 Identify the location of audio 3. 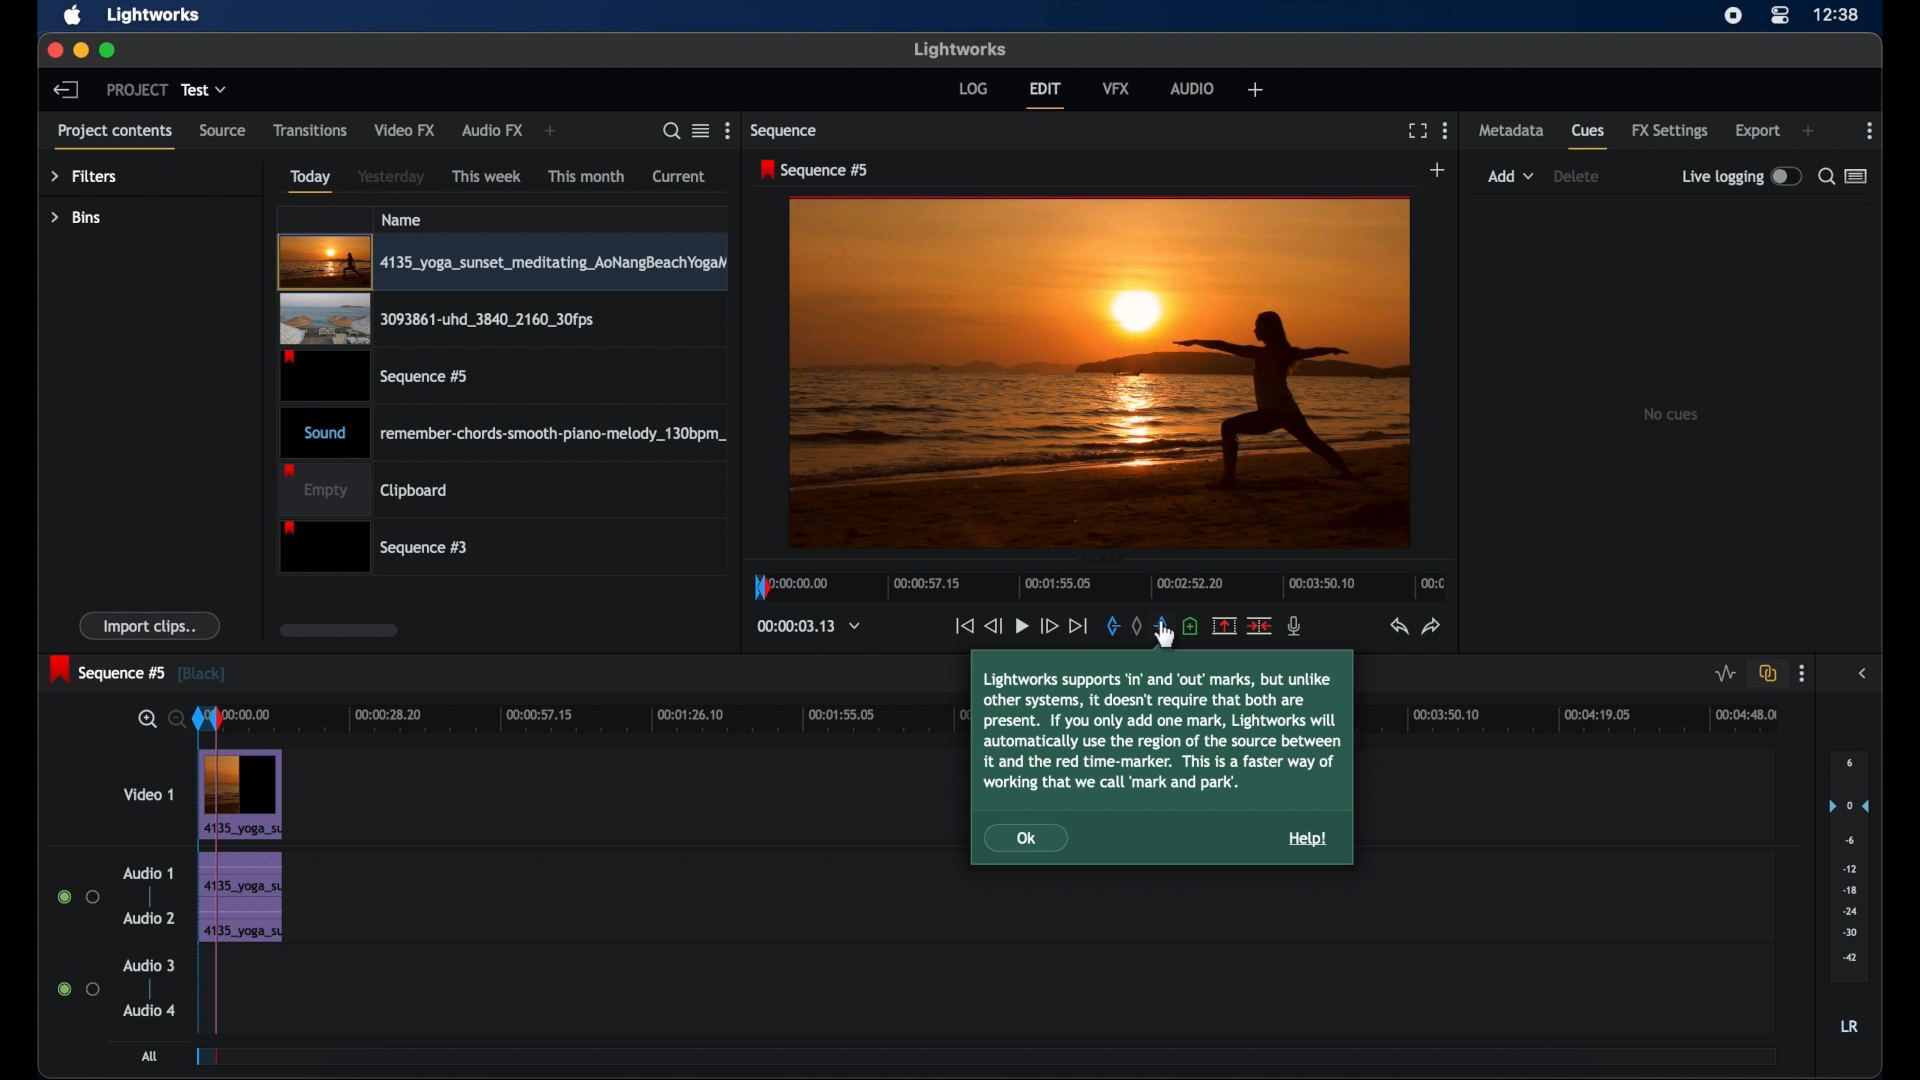
(146, 966).